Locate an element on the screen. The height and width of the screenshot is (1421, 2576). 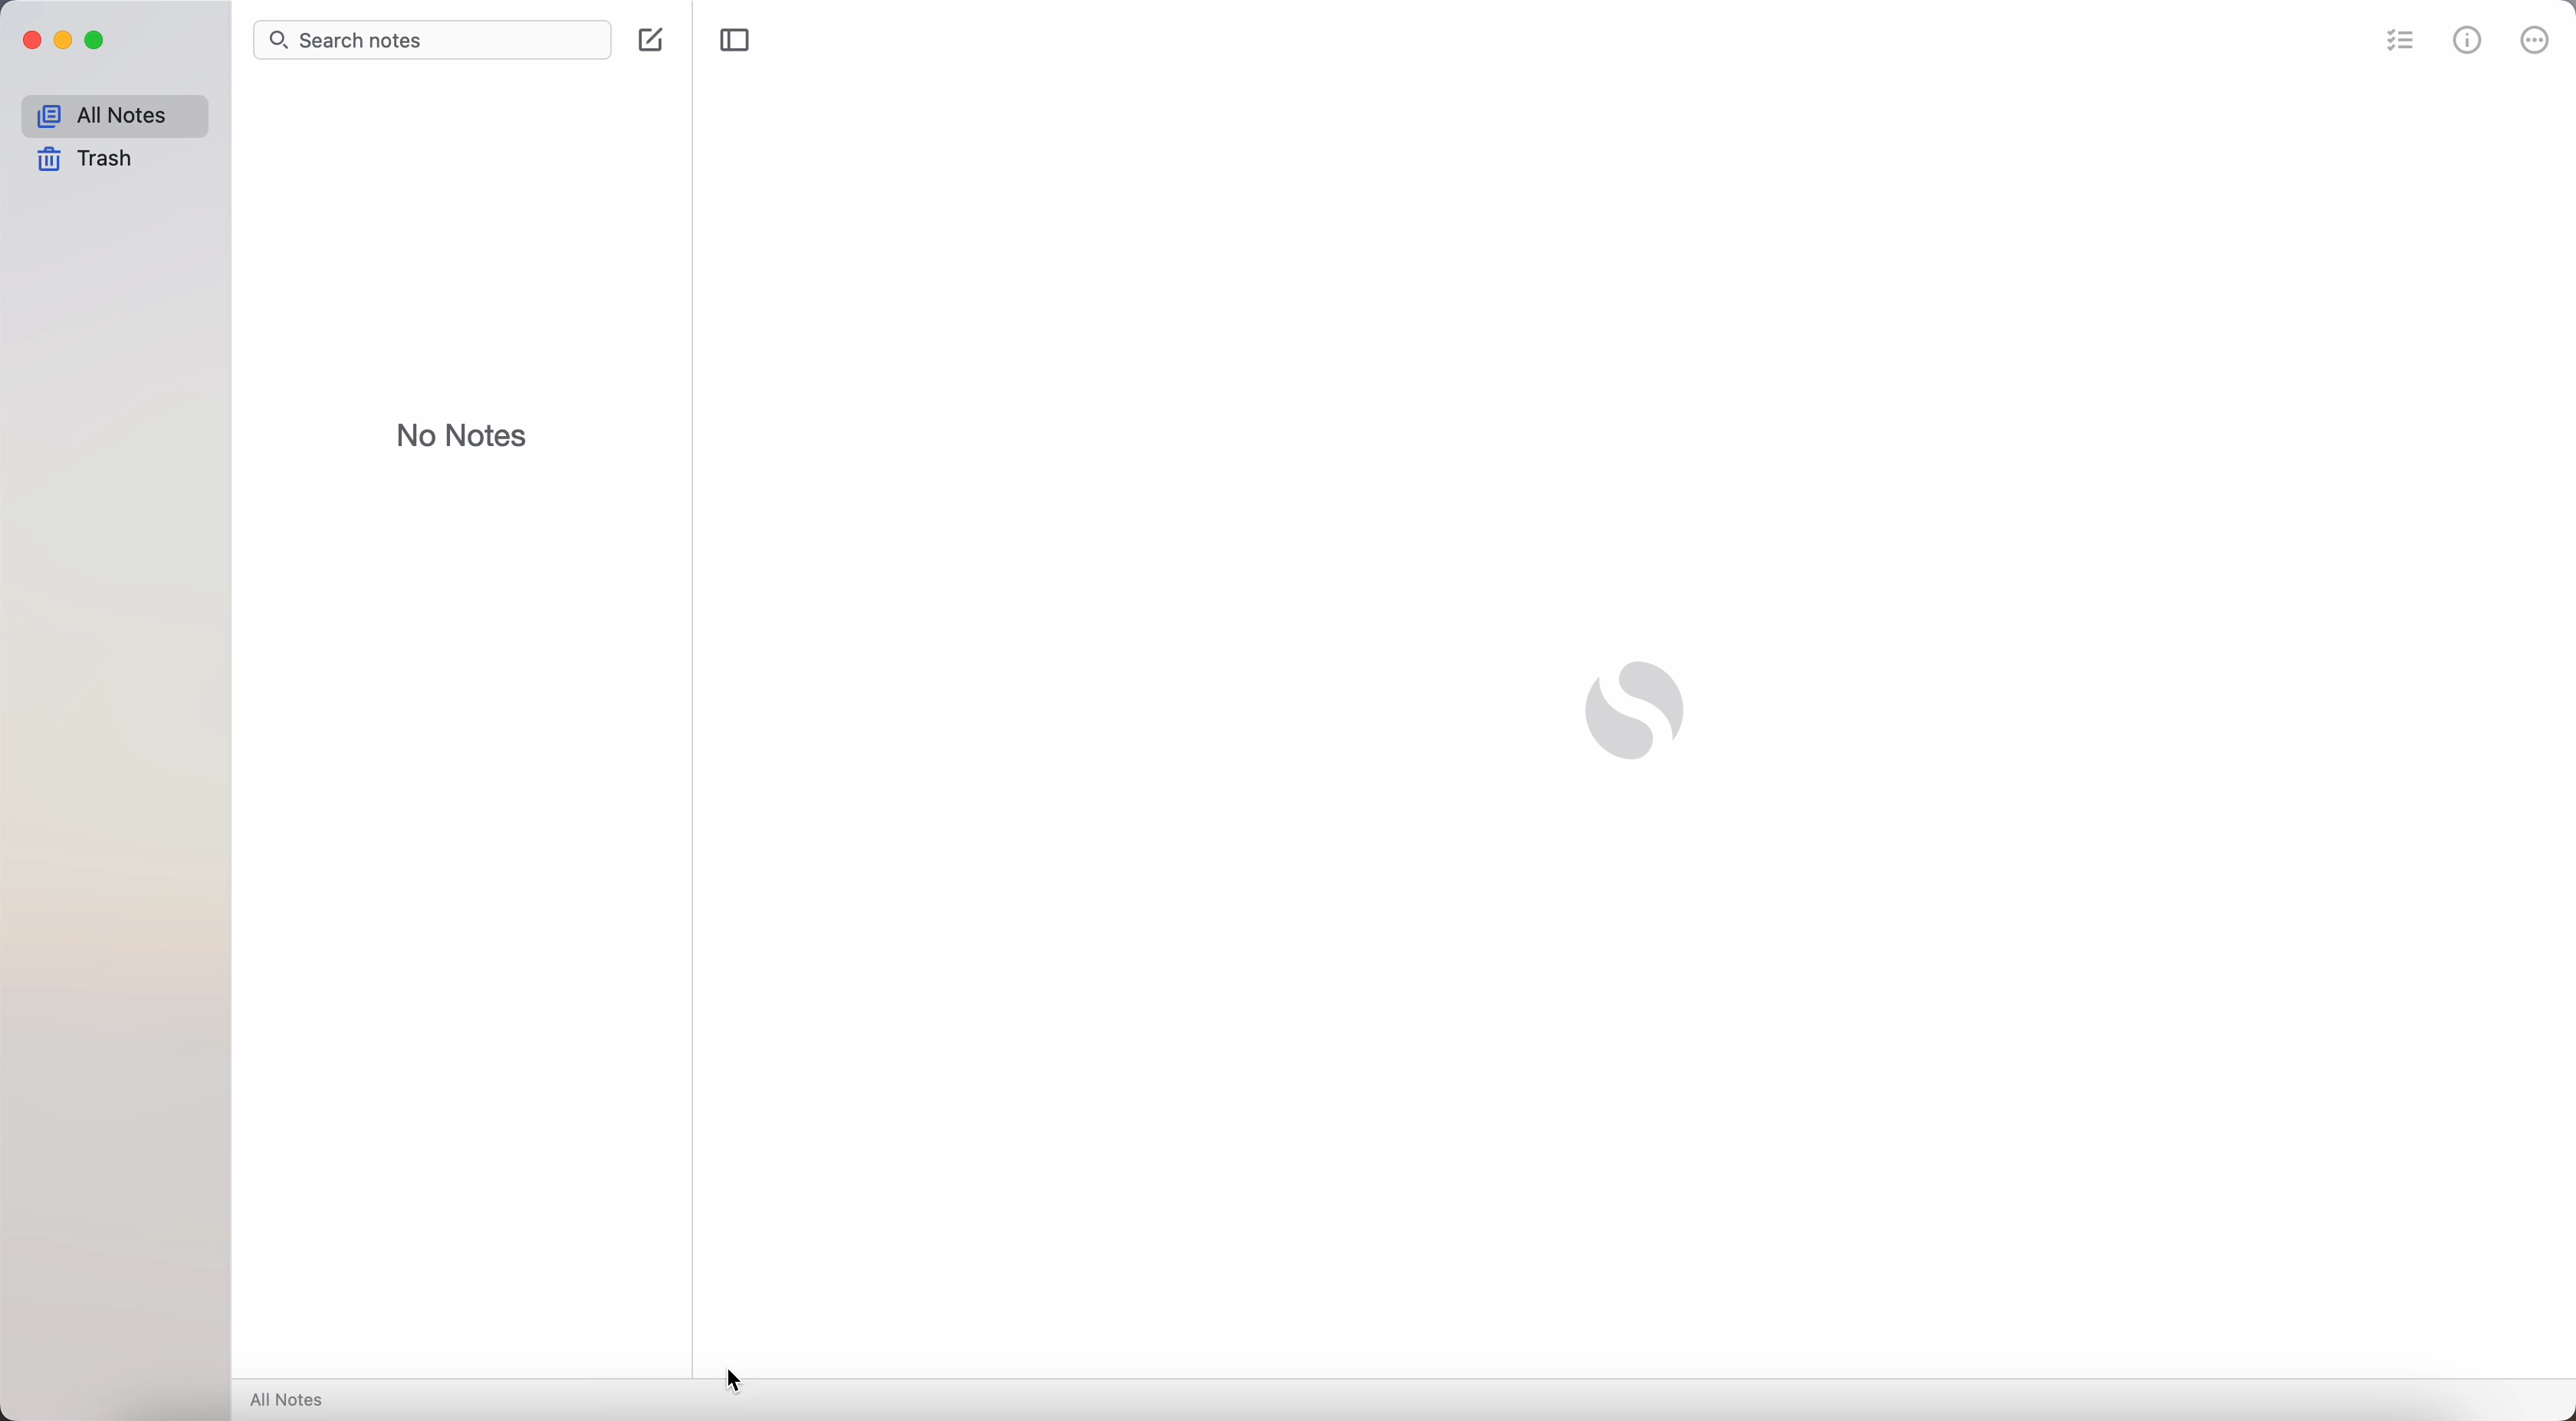
maximize Simplenote is located at coordinates (102, 44).